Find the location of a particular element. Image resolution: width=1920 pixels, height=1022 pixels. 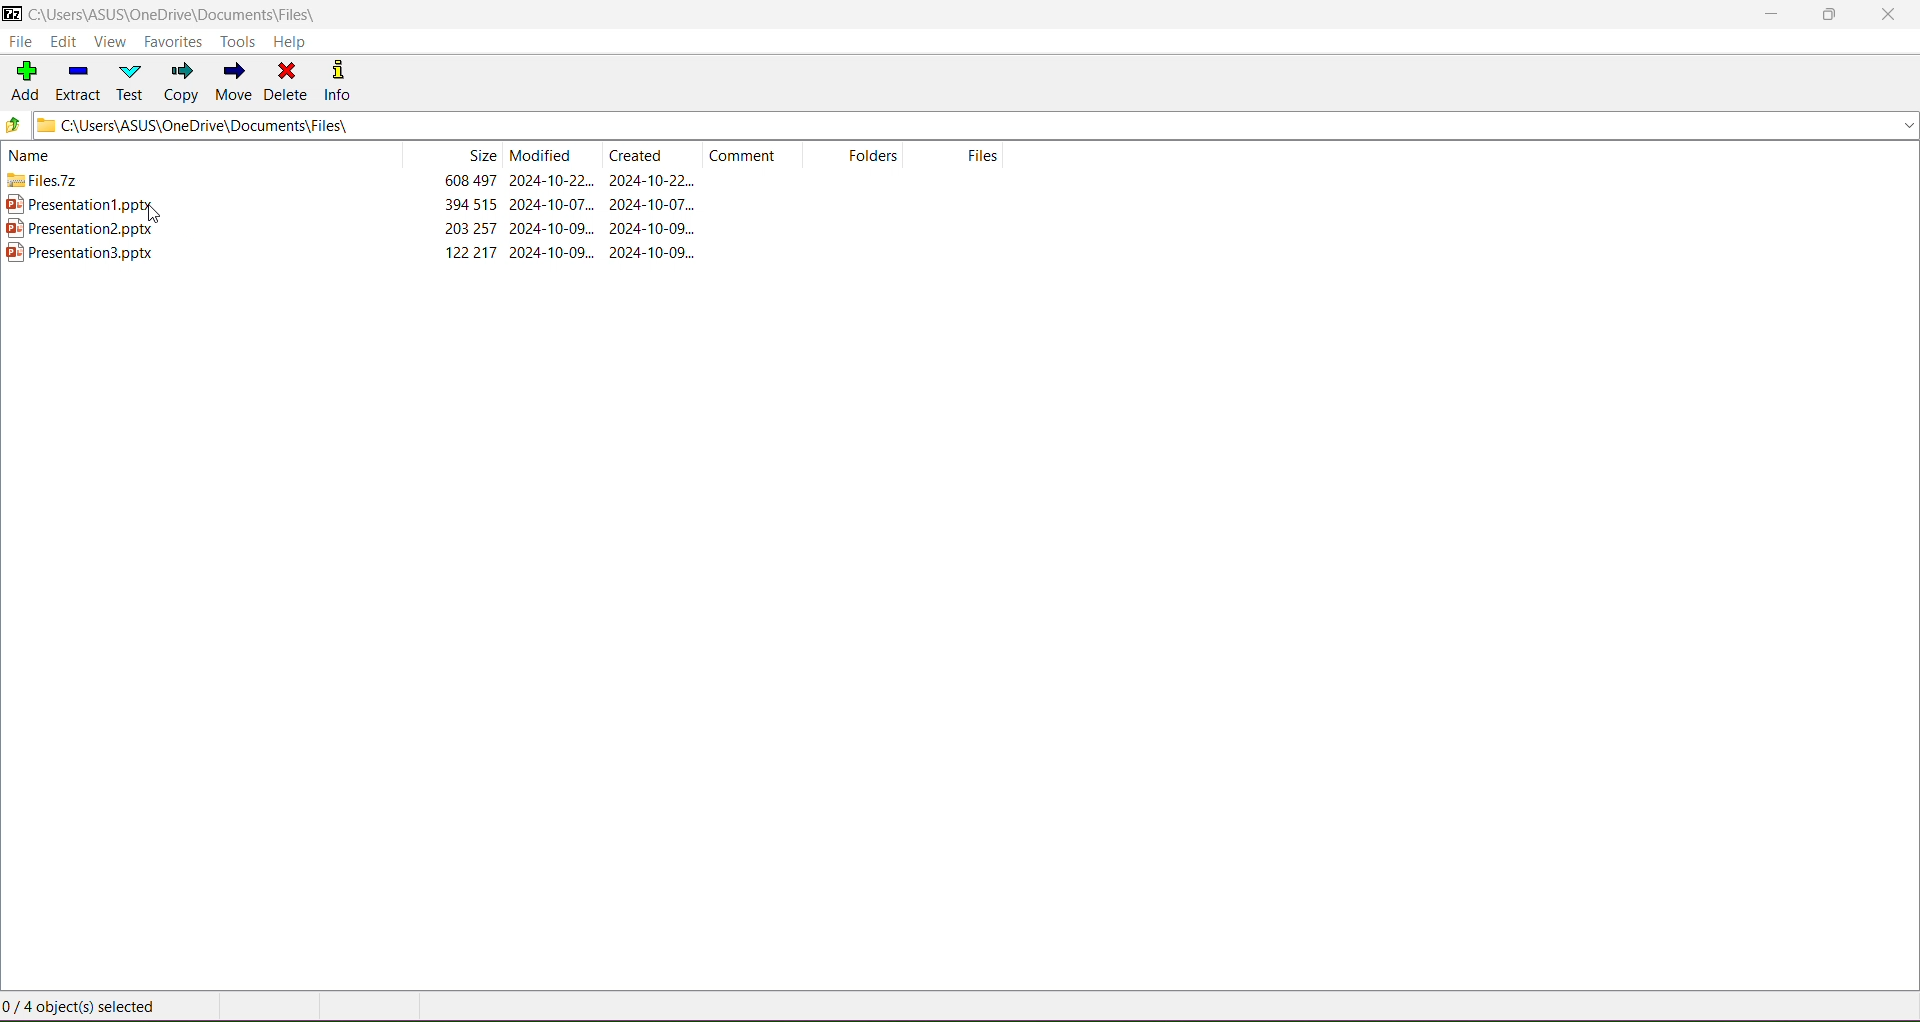

folders is located at coordinates (873, 155).